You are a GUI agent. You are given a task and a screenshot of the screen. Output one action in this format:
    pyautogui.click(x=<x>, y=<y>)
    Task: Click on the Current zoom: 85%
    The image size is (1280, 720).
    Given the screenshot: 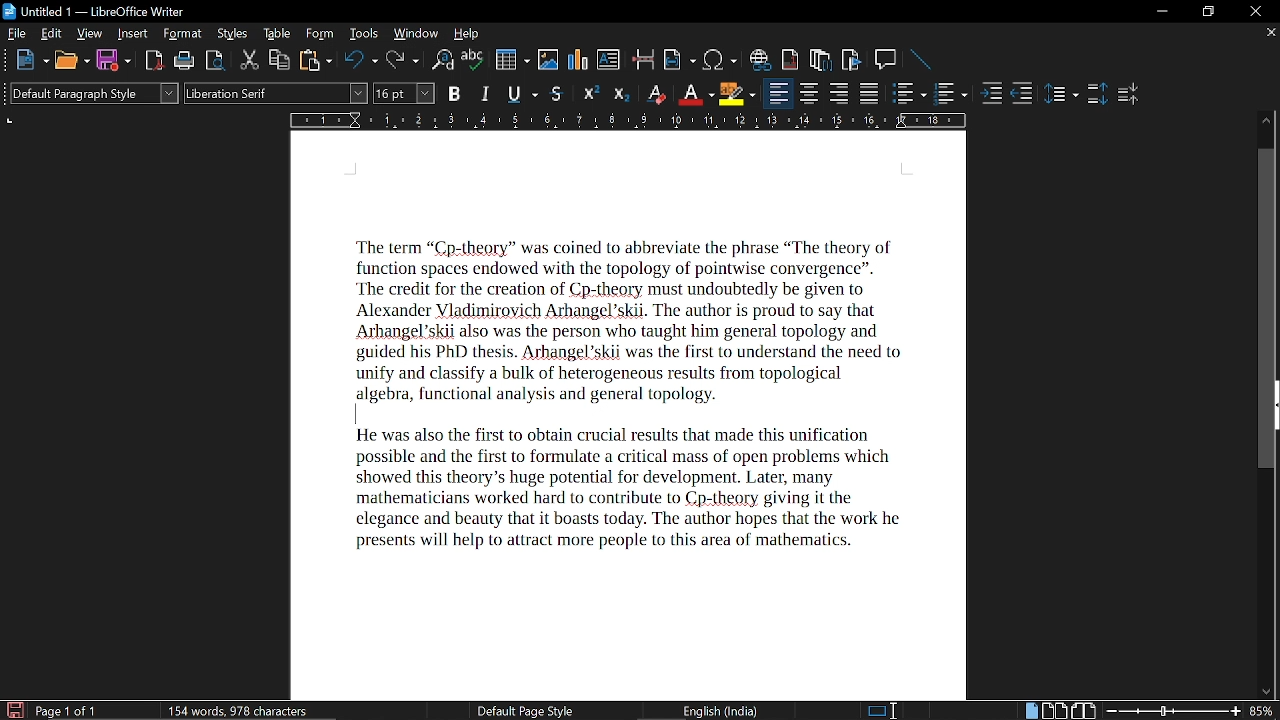 What is the action you would take?
    pyautogui.click(x=1263, y=711)
    